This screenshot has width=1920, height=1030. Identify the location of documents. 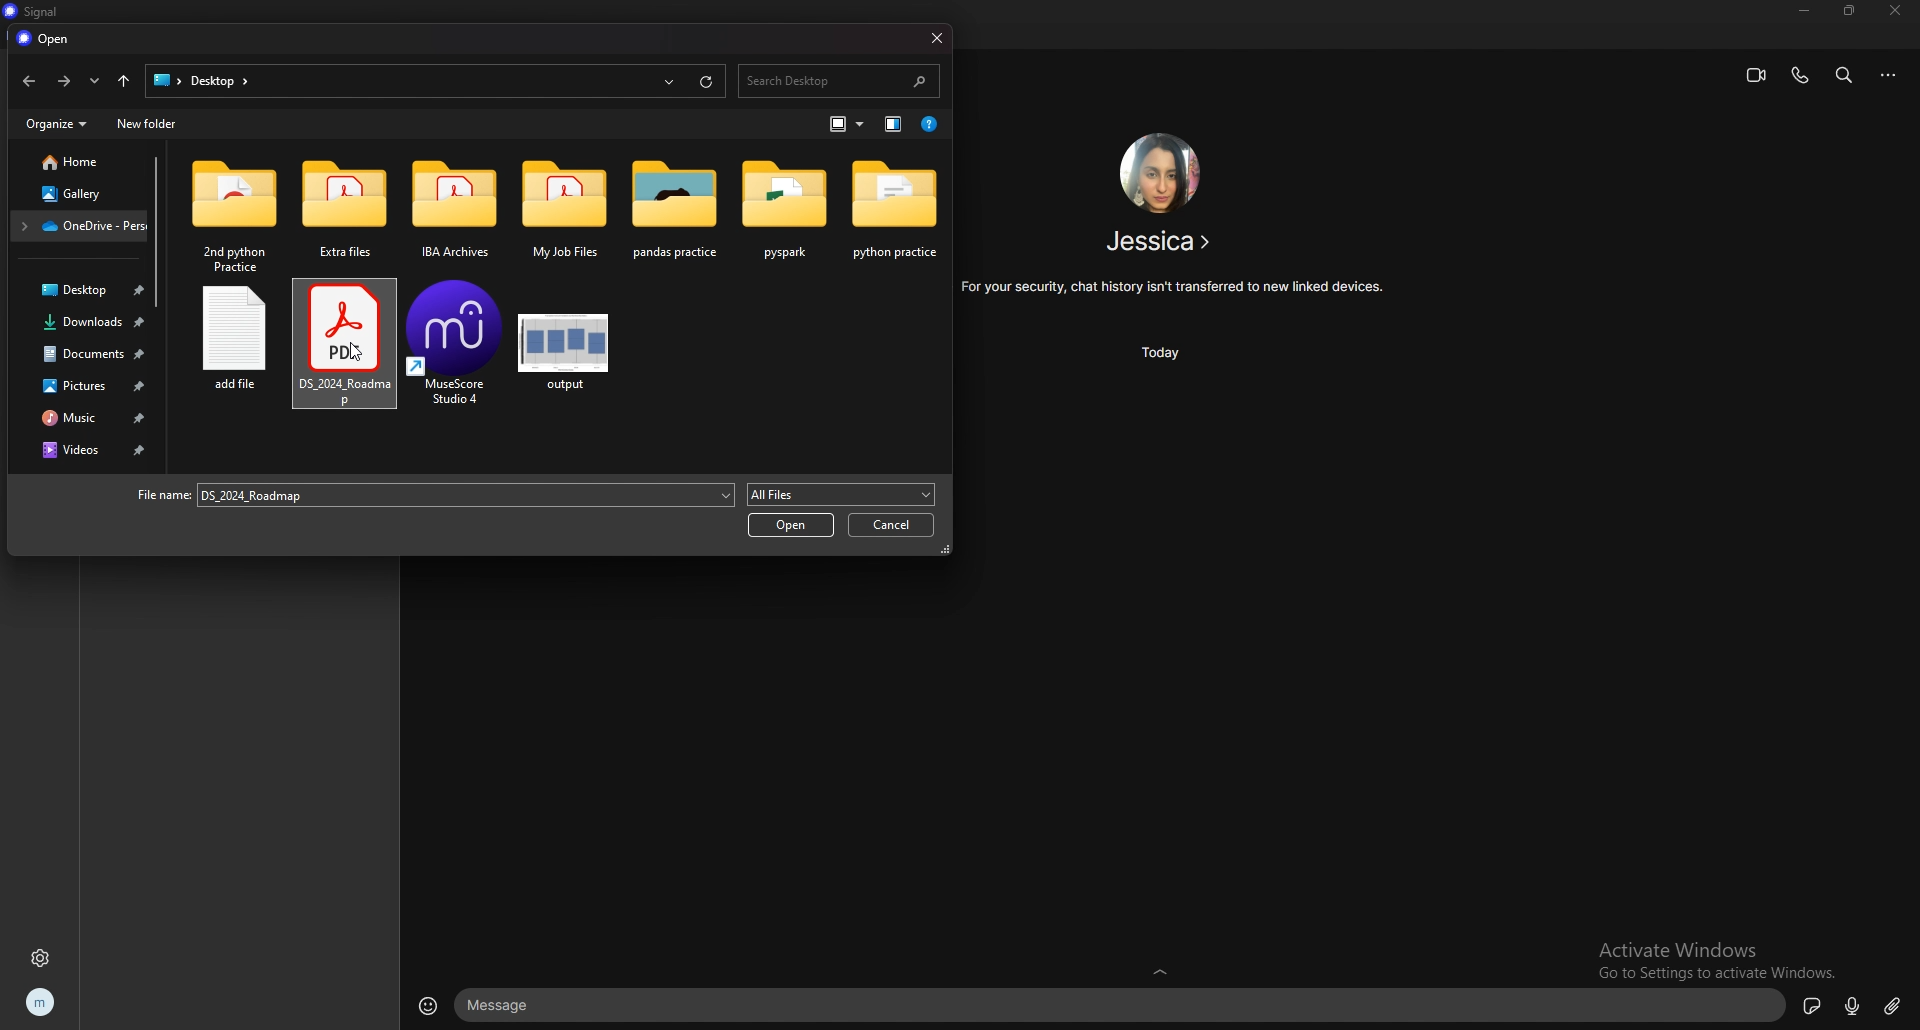
(85, 354).